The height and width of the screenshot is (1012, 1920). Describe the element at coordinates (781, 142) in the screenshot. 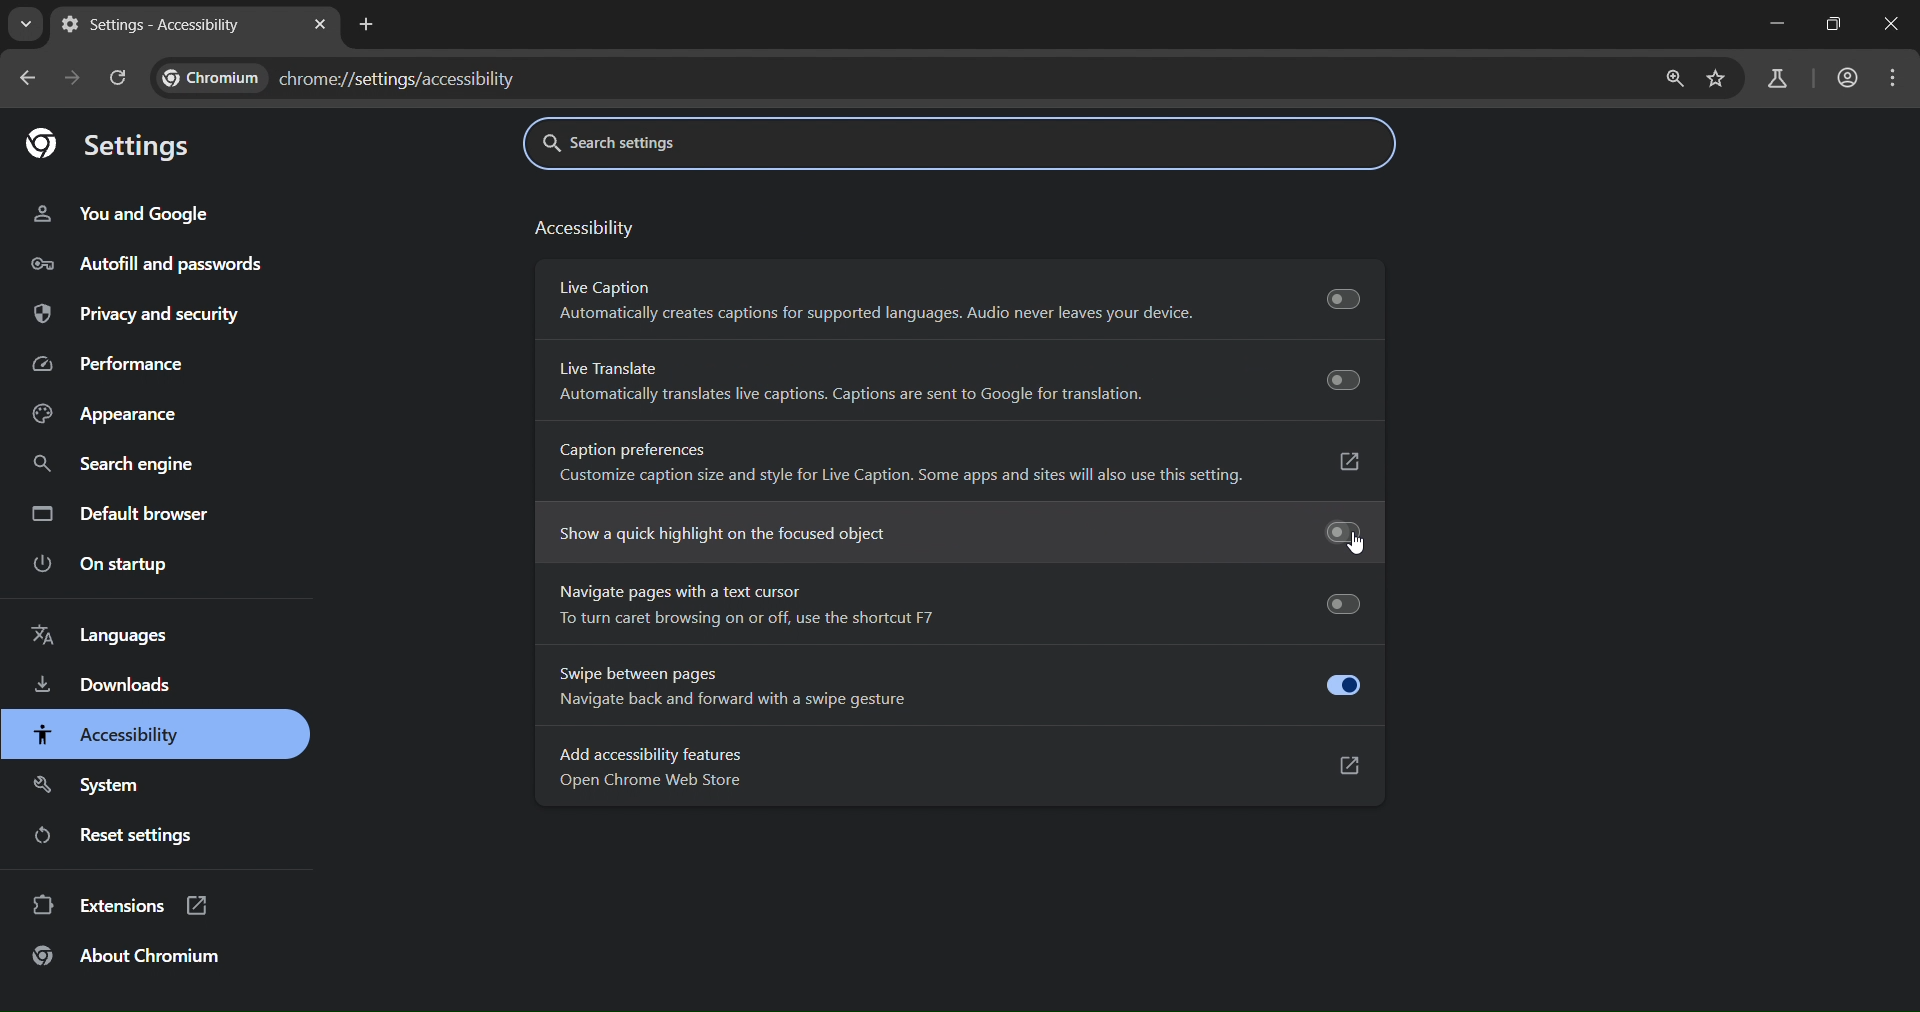

I see `search settings` at that location.